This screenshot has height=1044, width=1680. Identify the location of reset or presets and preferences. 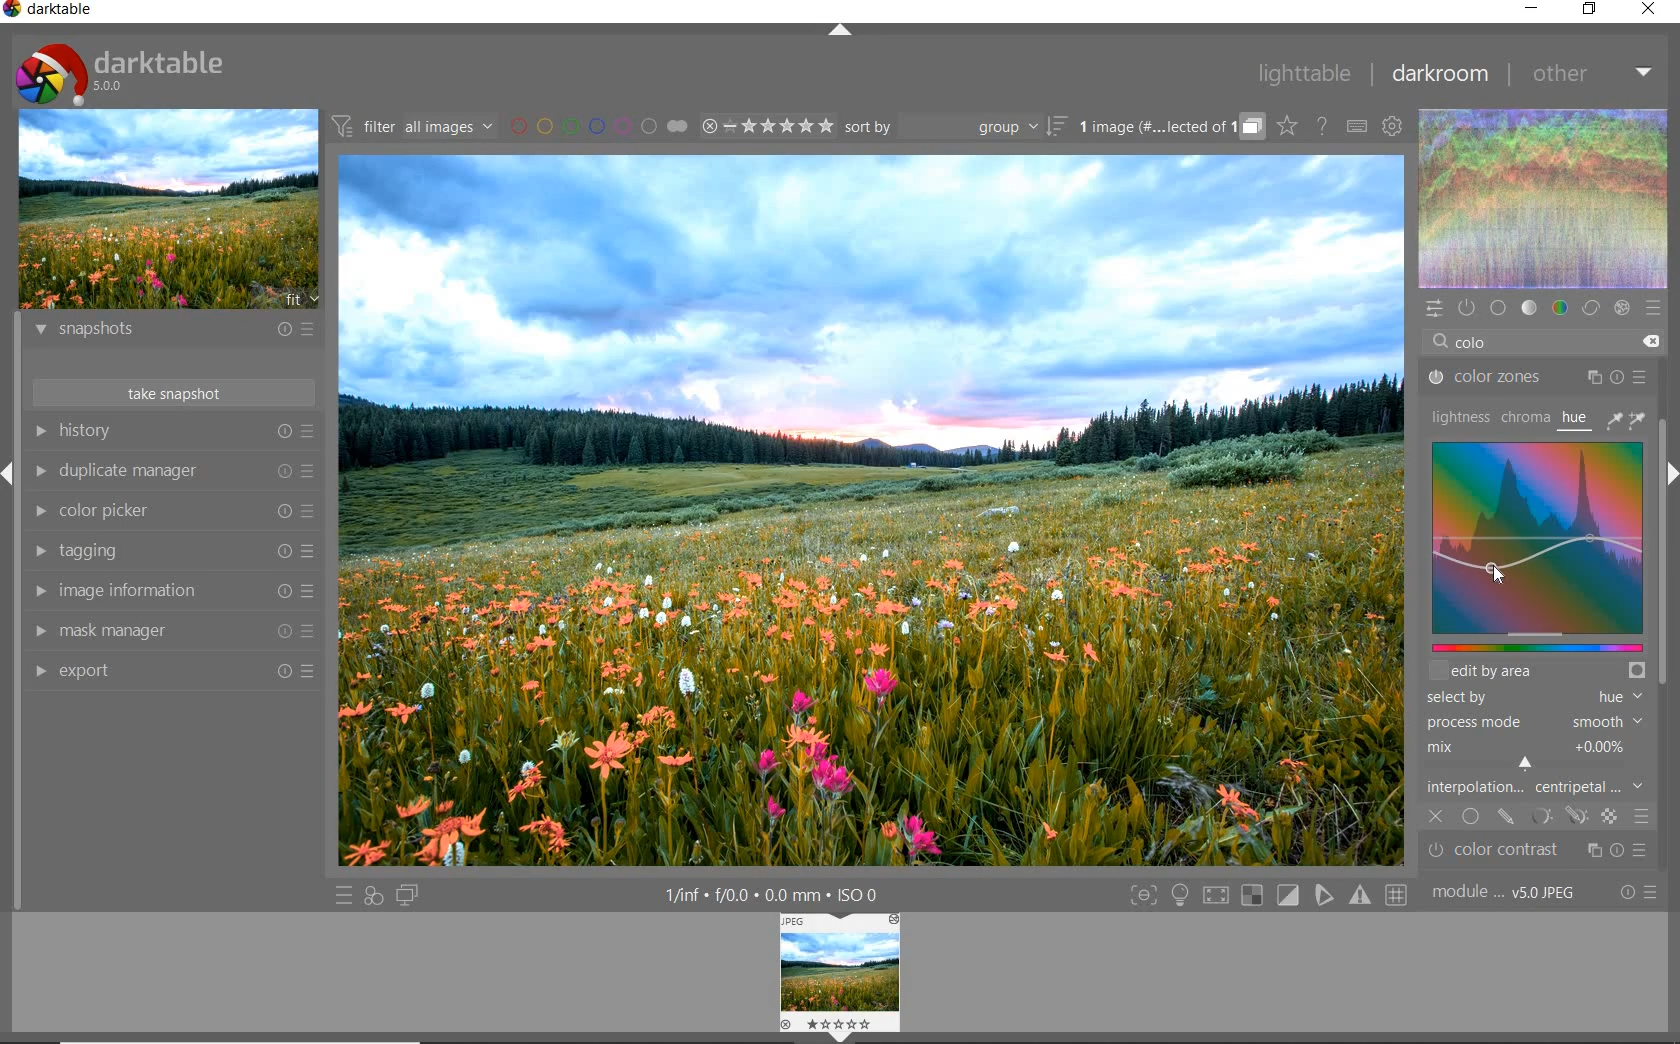
(1640, 893).